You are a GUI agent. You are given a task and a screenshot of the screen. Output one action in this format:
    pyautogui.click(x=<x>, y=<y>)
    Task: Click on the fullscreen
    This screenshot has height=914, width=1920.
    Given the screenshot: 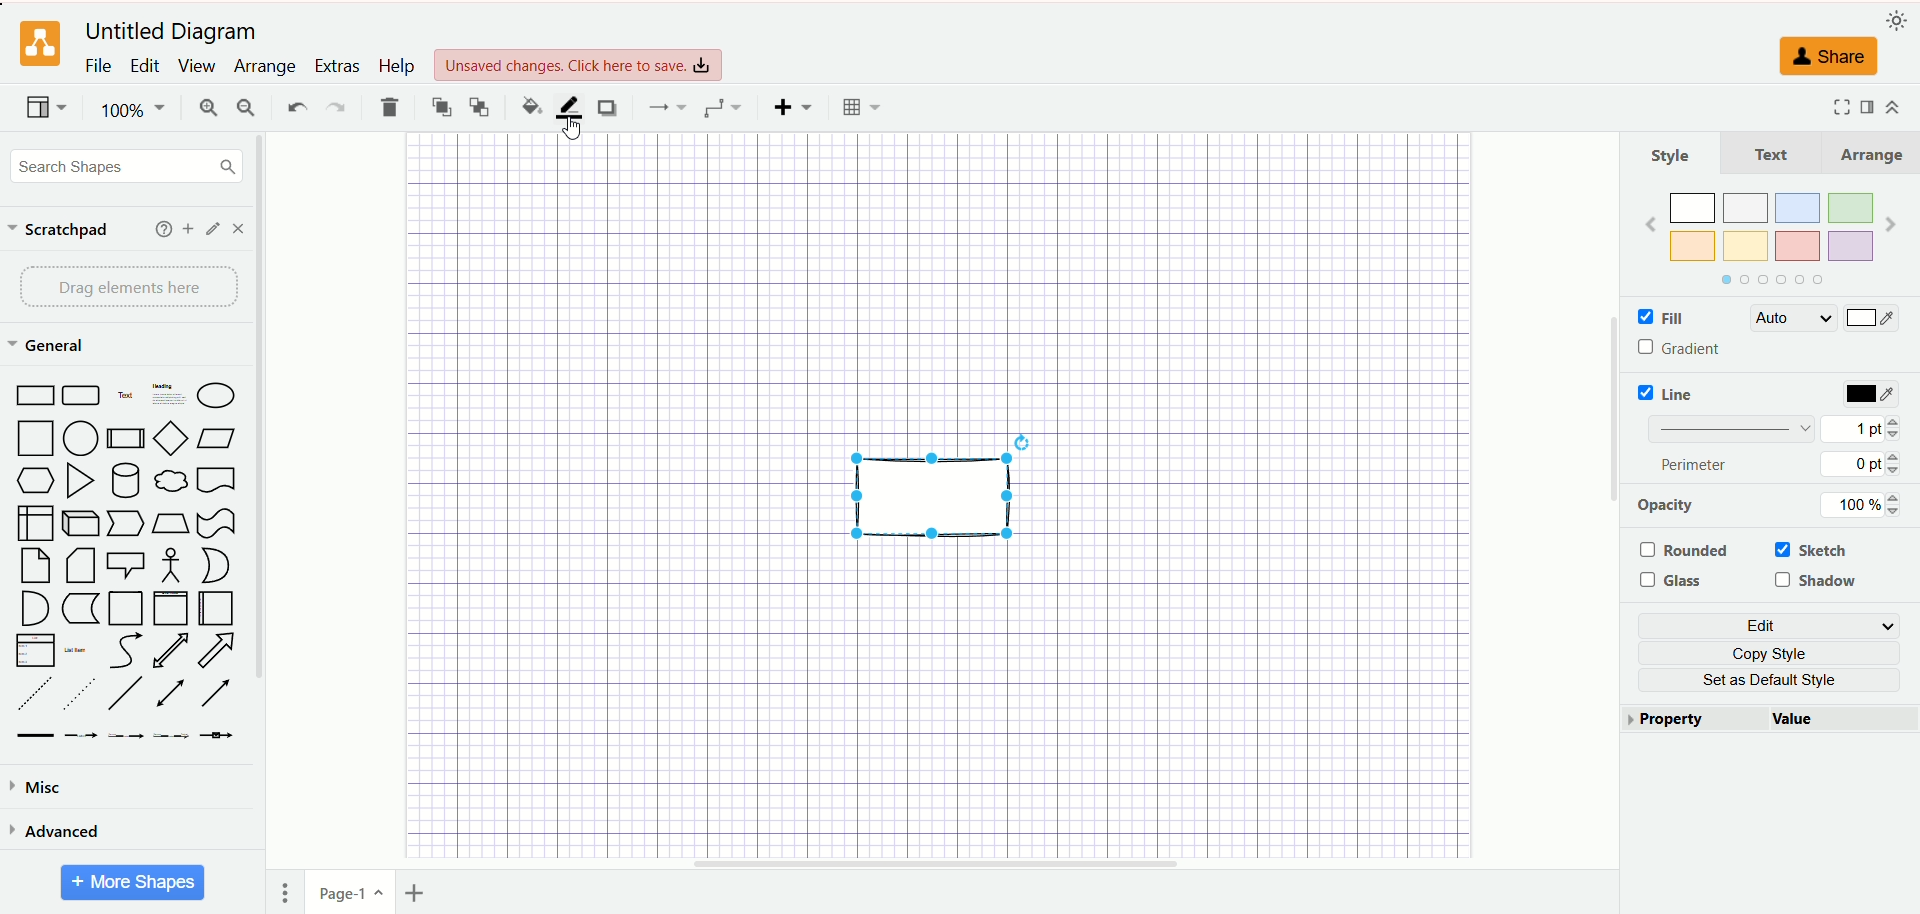 What is the action you would take?
    pyautogui.click(x=1838, y=107)
    